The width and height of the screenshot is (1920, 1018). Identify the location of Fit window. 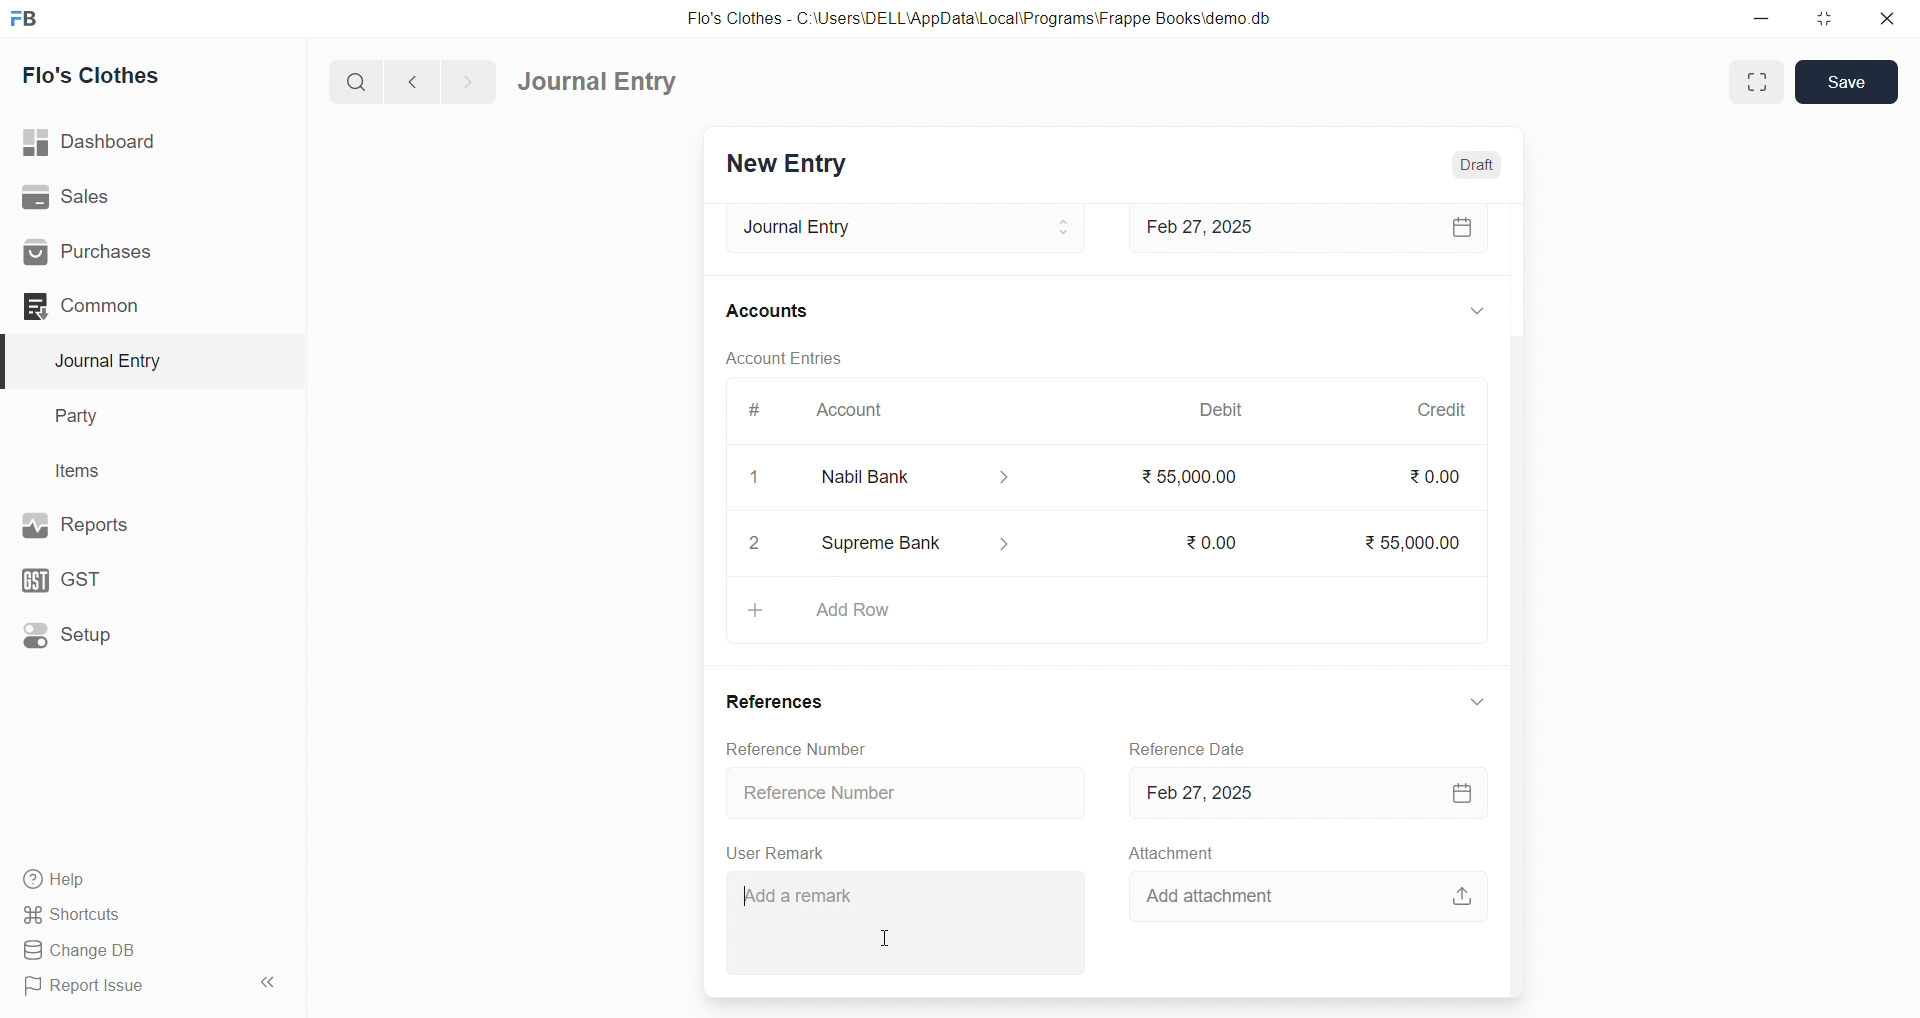
(1754, 82).